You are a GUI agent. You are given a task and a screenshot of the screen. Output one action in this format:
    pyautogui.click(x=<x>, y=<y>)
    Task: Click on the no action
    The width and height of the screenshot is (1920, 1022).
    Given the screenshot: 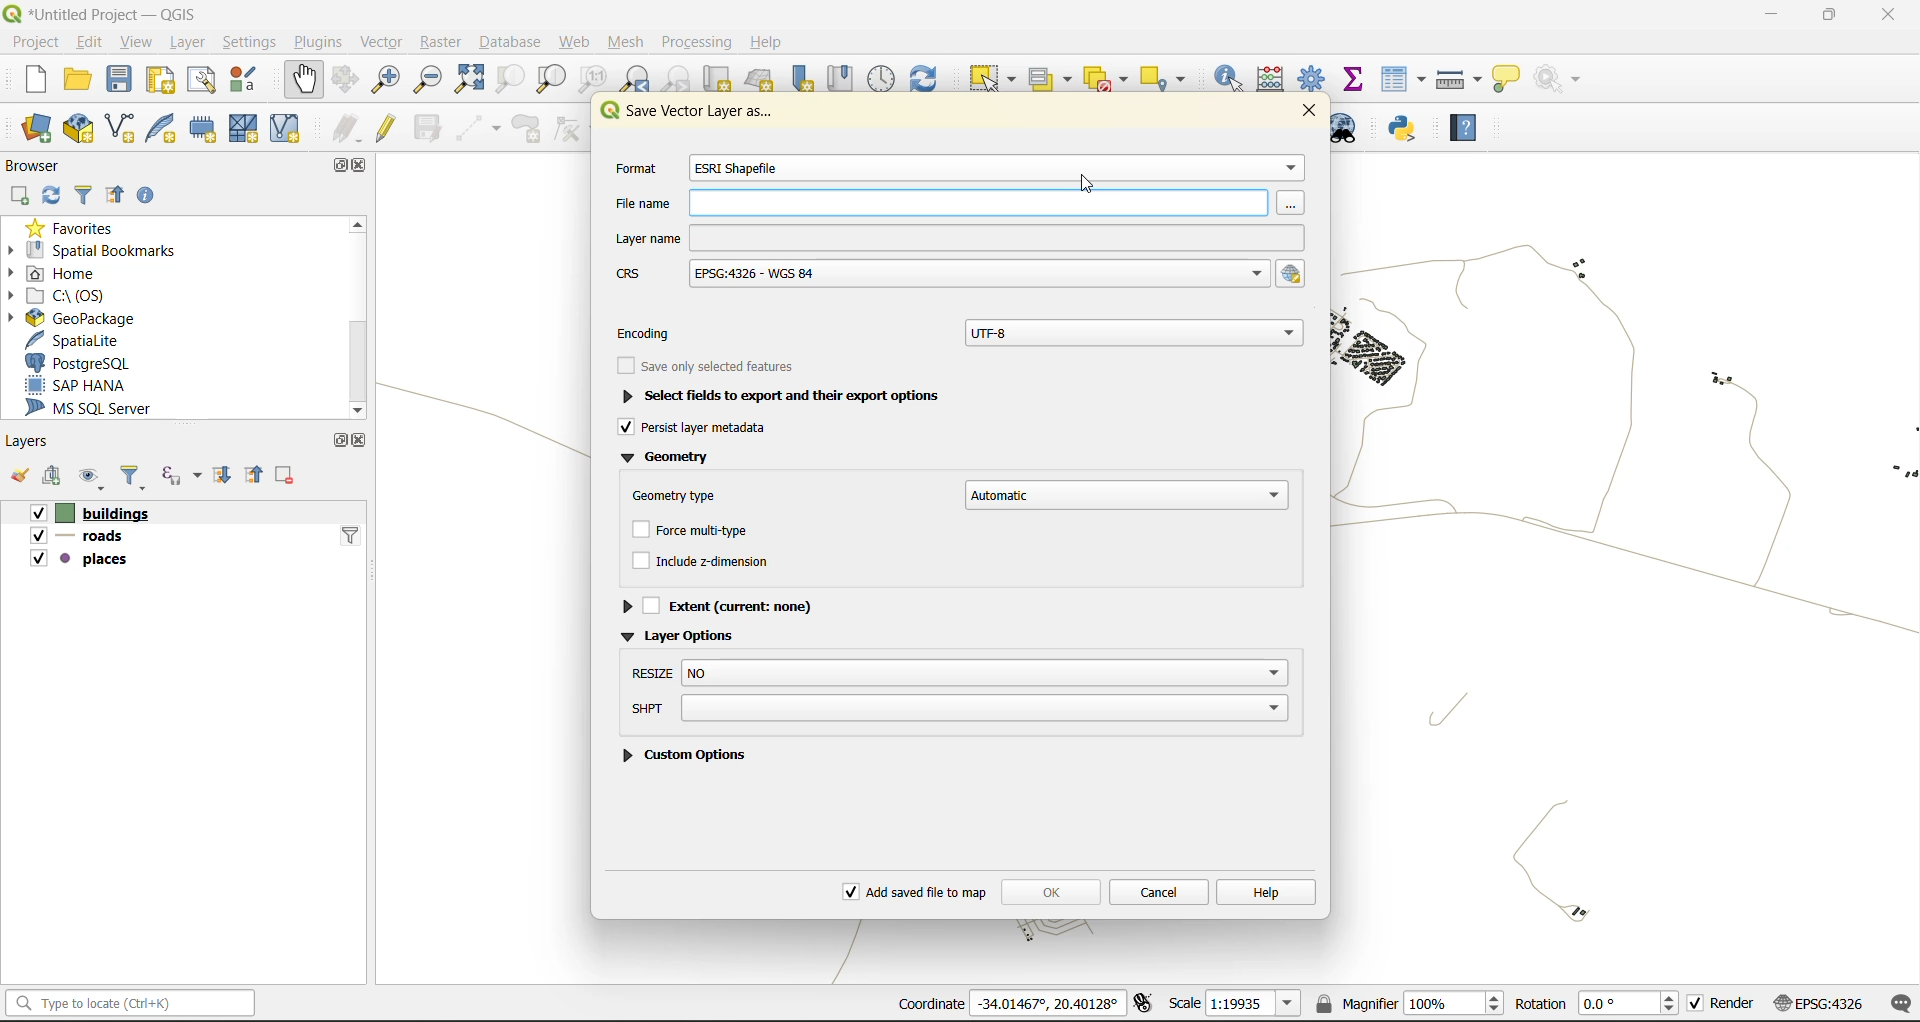 What is the action you would take?
    pyautogui.click(x=1564, y=79)
    